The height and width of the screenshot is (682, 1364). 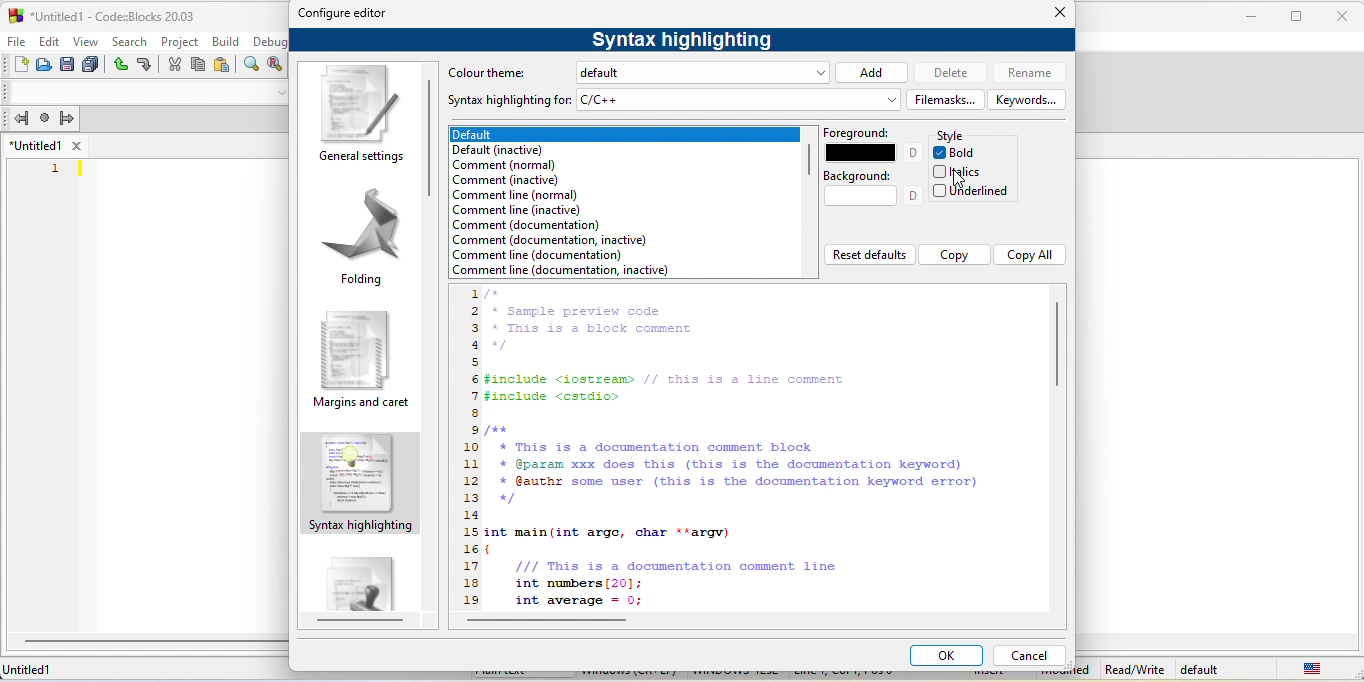 I want to click on find, so click(x=252, y=63).